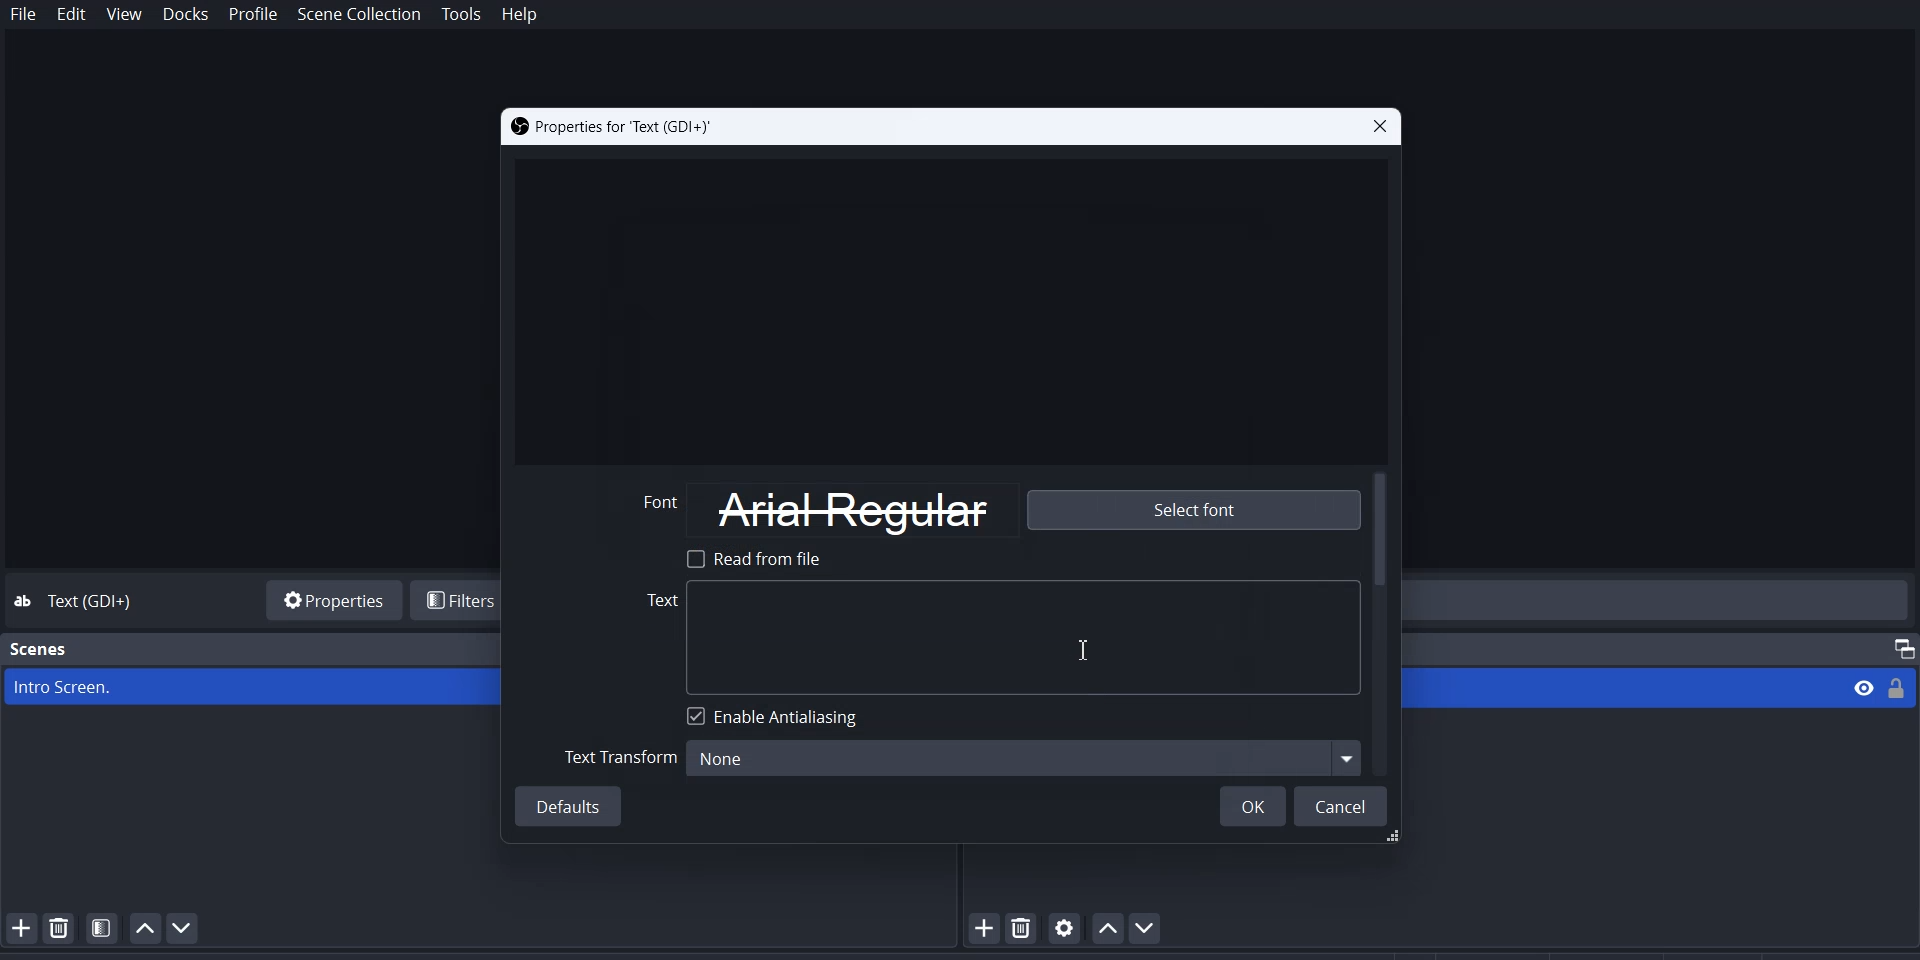 This screenshot has width=1920, height=960. I want to click on Preview Window, so click(948, 306).